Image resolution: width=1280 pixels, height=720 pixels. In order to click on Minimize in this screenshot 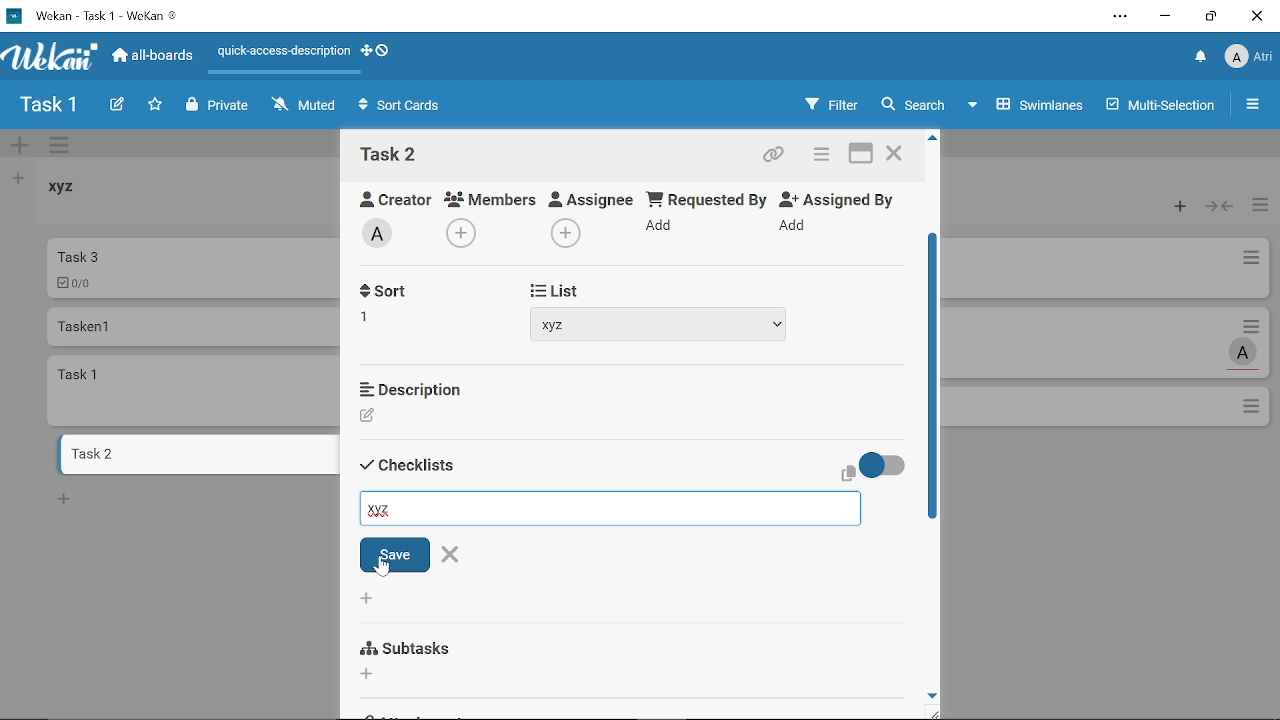, I will do `click(1166, 19)`.